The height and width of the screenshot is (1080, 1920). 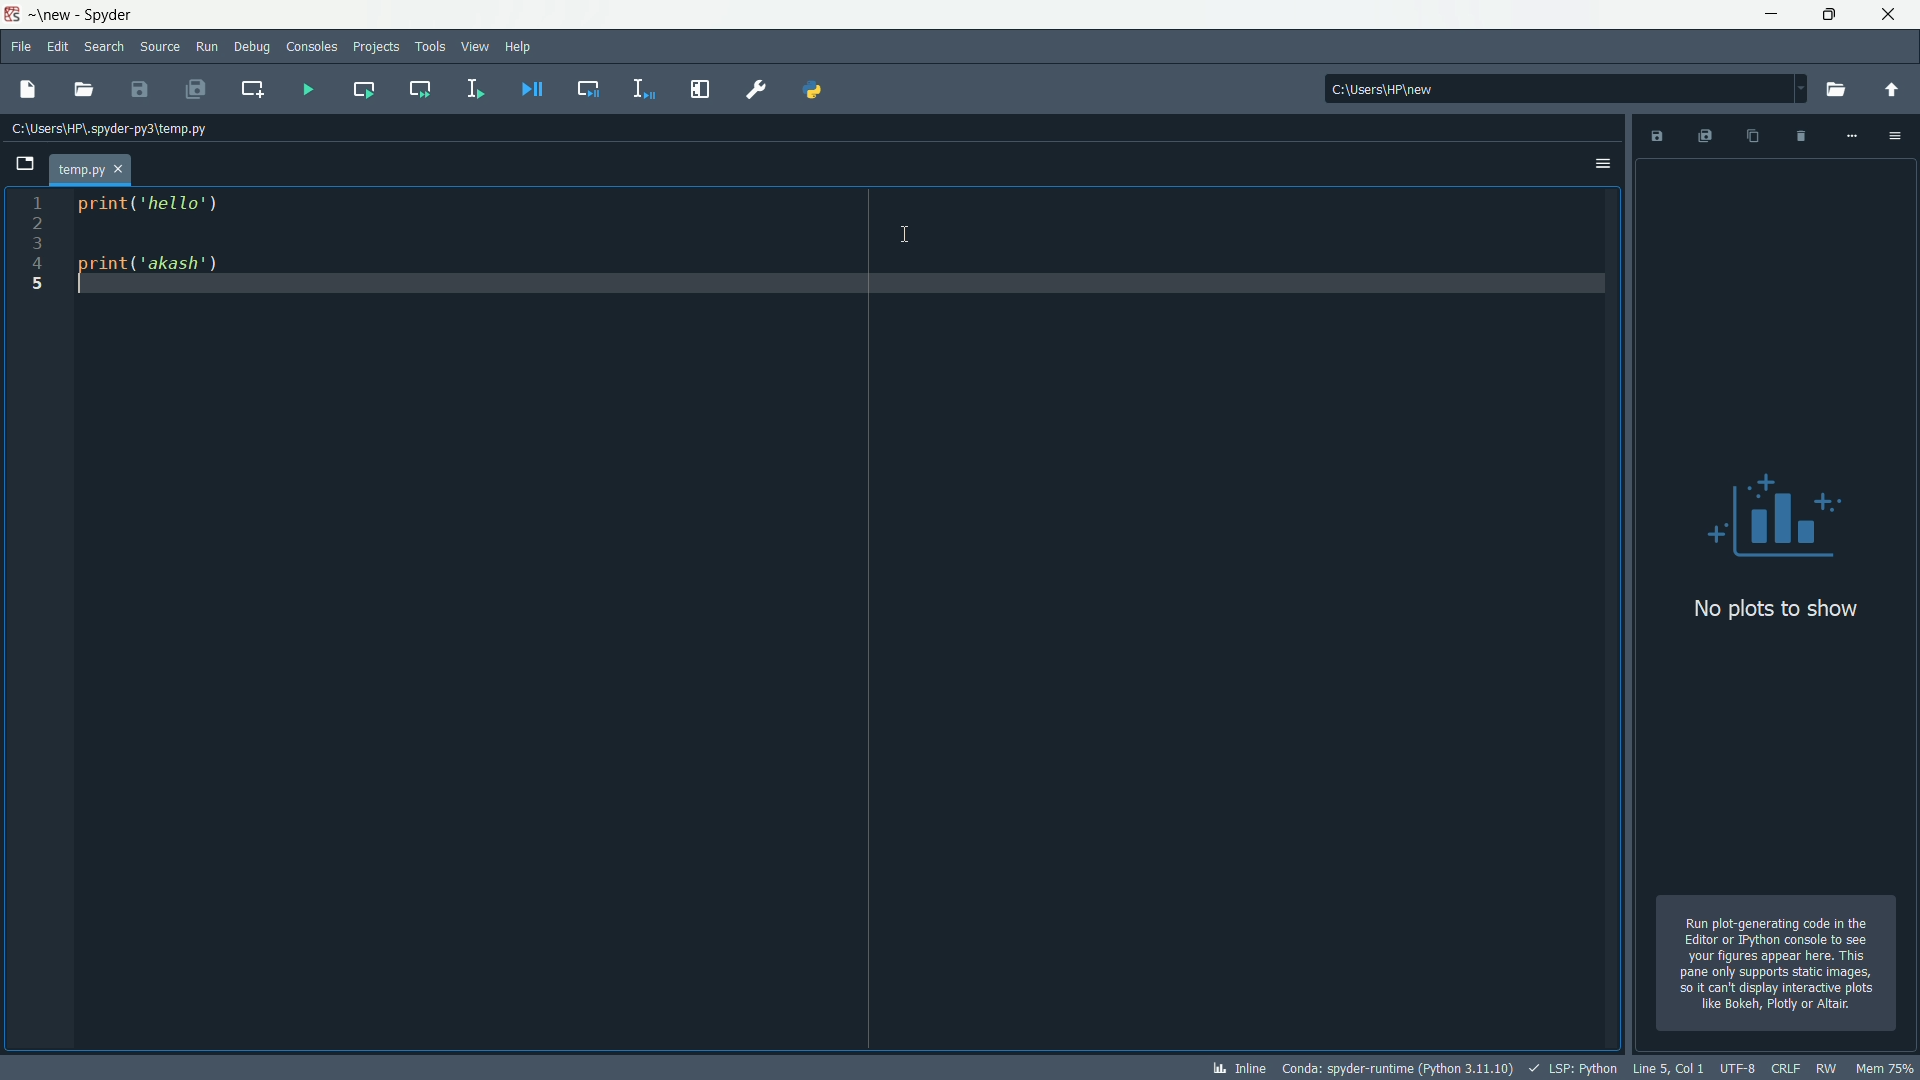 What do you see at coordinates (591, 87) in the screenshot?
I see `debug cell` at bounding box center [591, 87].